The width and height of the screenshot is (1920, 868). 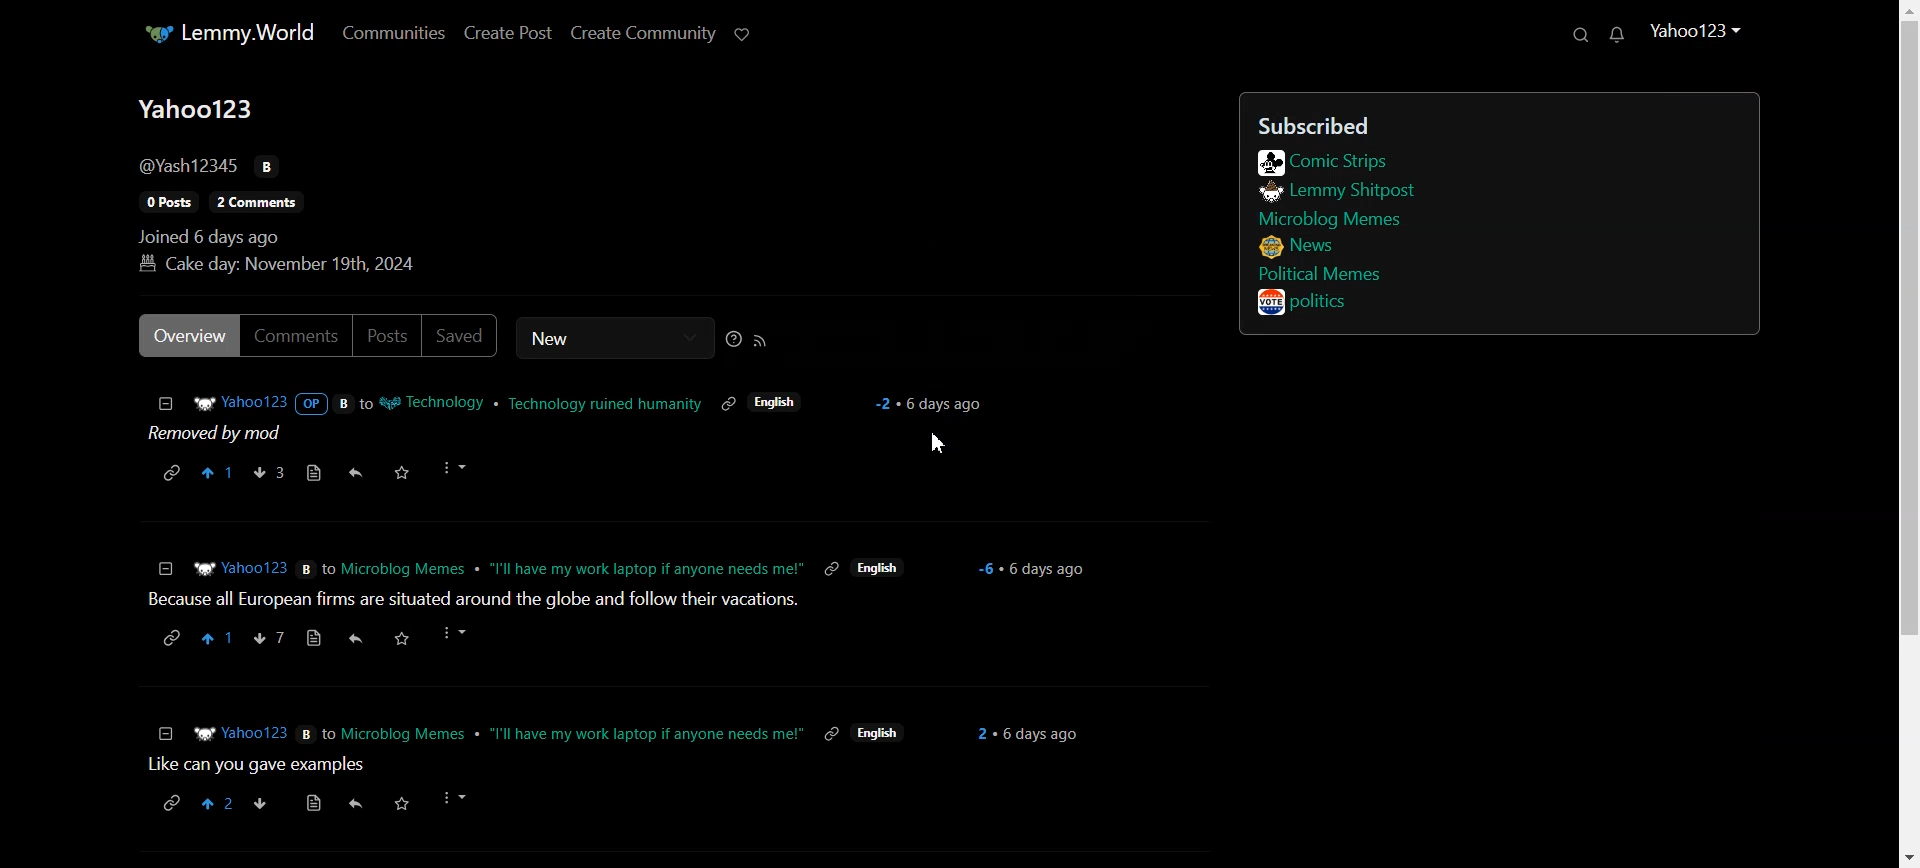 I want to click on technology, so click(x=434, y=403).